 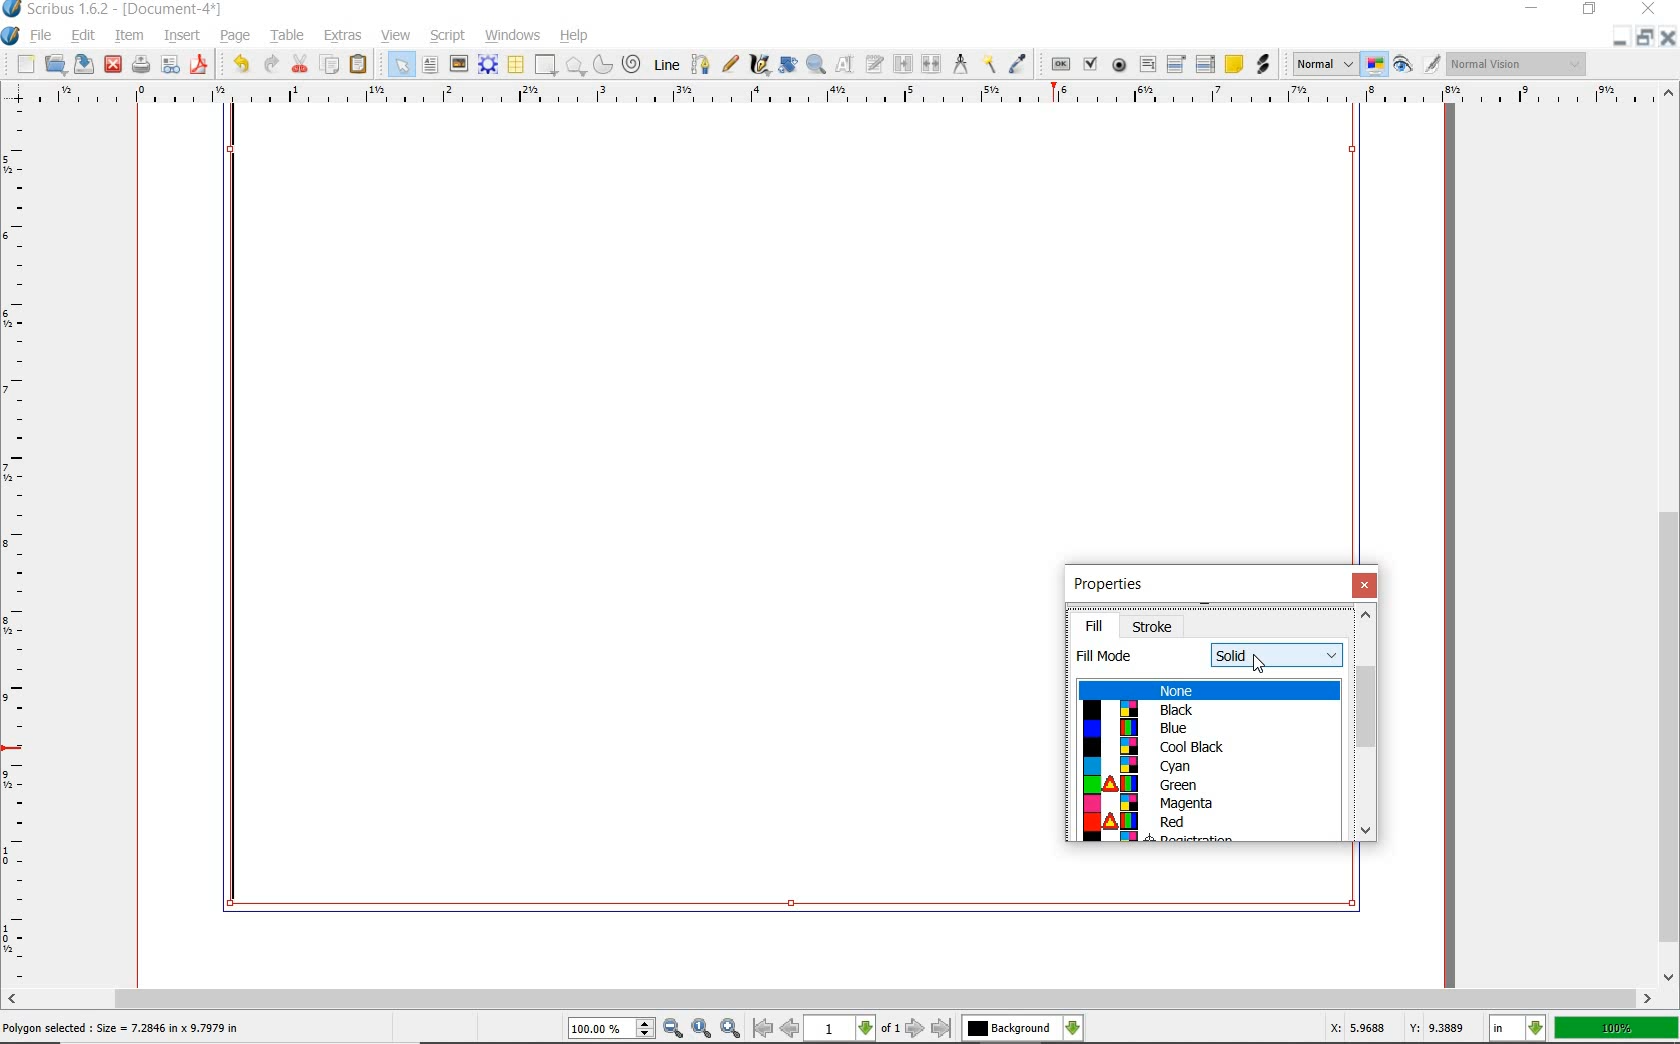 What do you see at coordinates (396, 36) in the screenshot?
I see `view` at bounding box center [396, 36].